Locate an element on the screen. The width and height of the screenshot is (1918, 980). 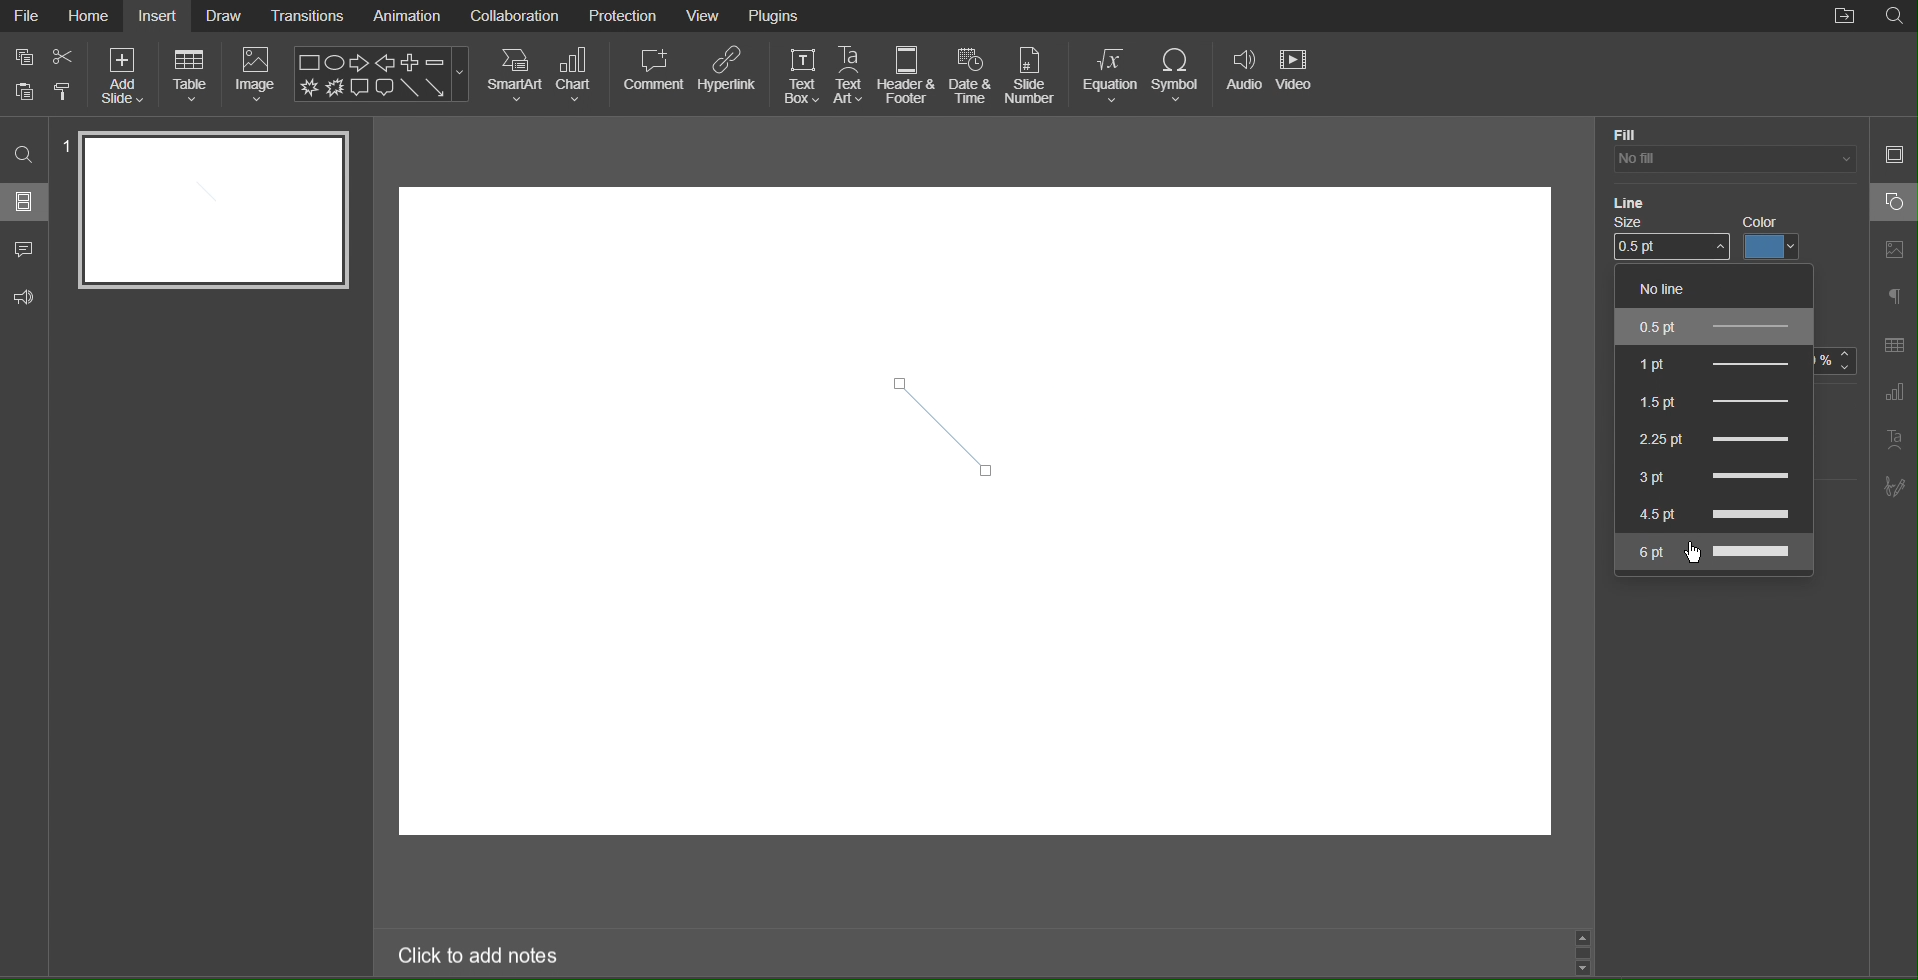
Audio is located at coordinates (1243, 74).